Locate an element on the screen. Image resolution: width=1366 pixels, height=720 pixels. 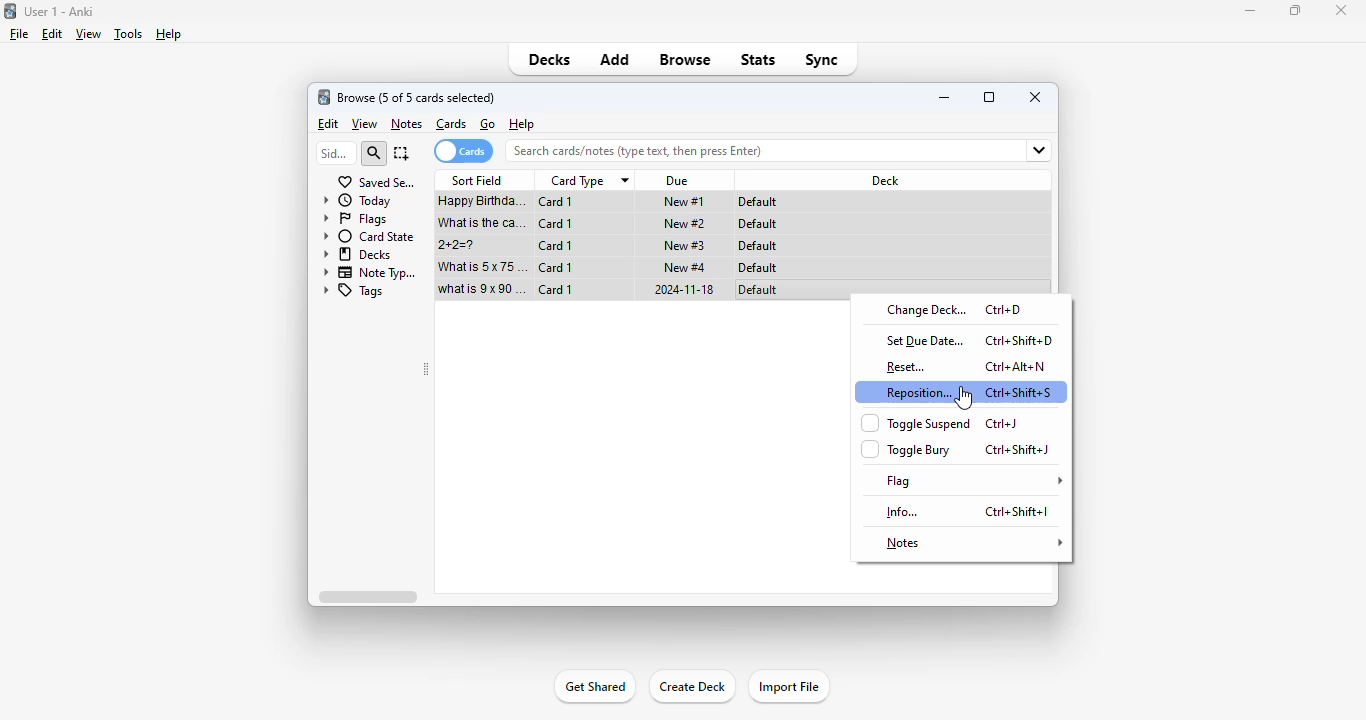
import file is located at coordinates (789, 686).